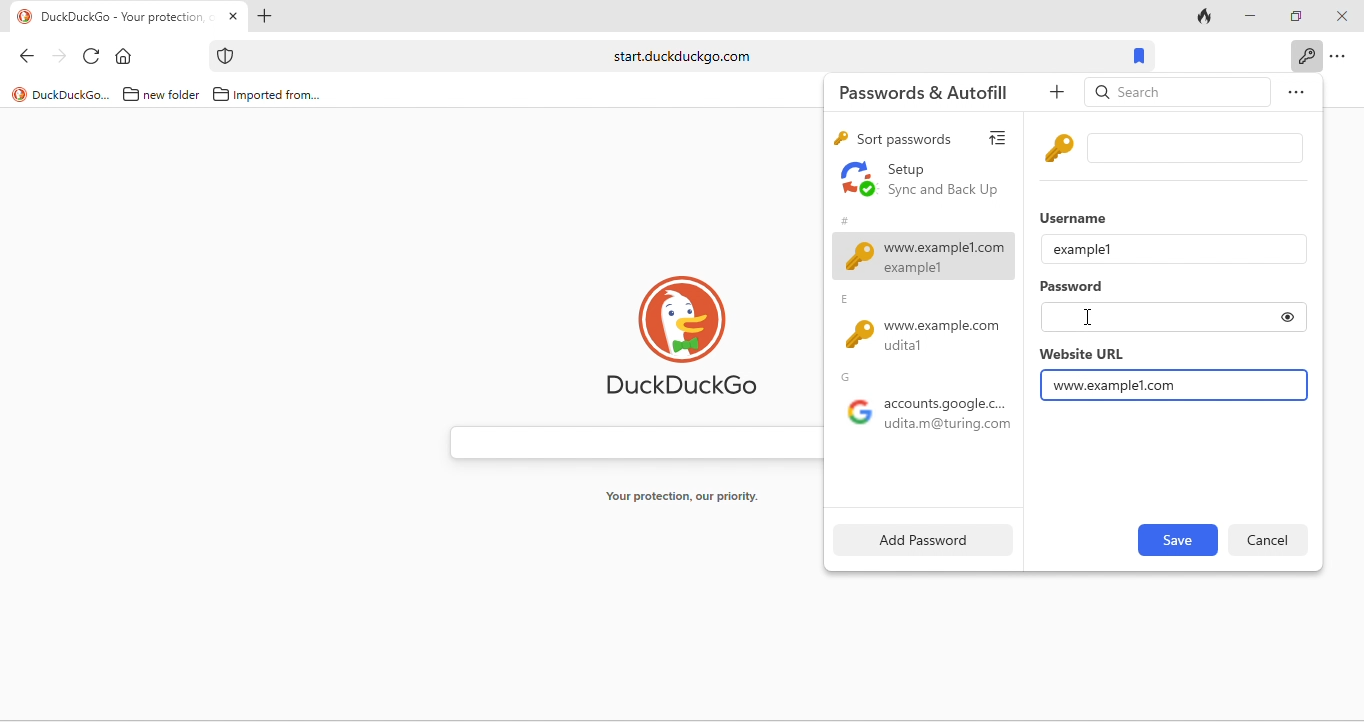 The image size is (1364, 722). I want to click on folder icon, so click(131, 94).